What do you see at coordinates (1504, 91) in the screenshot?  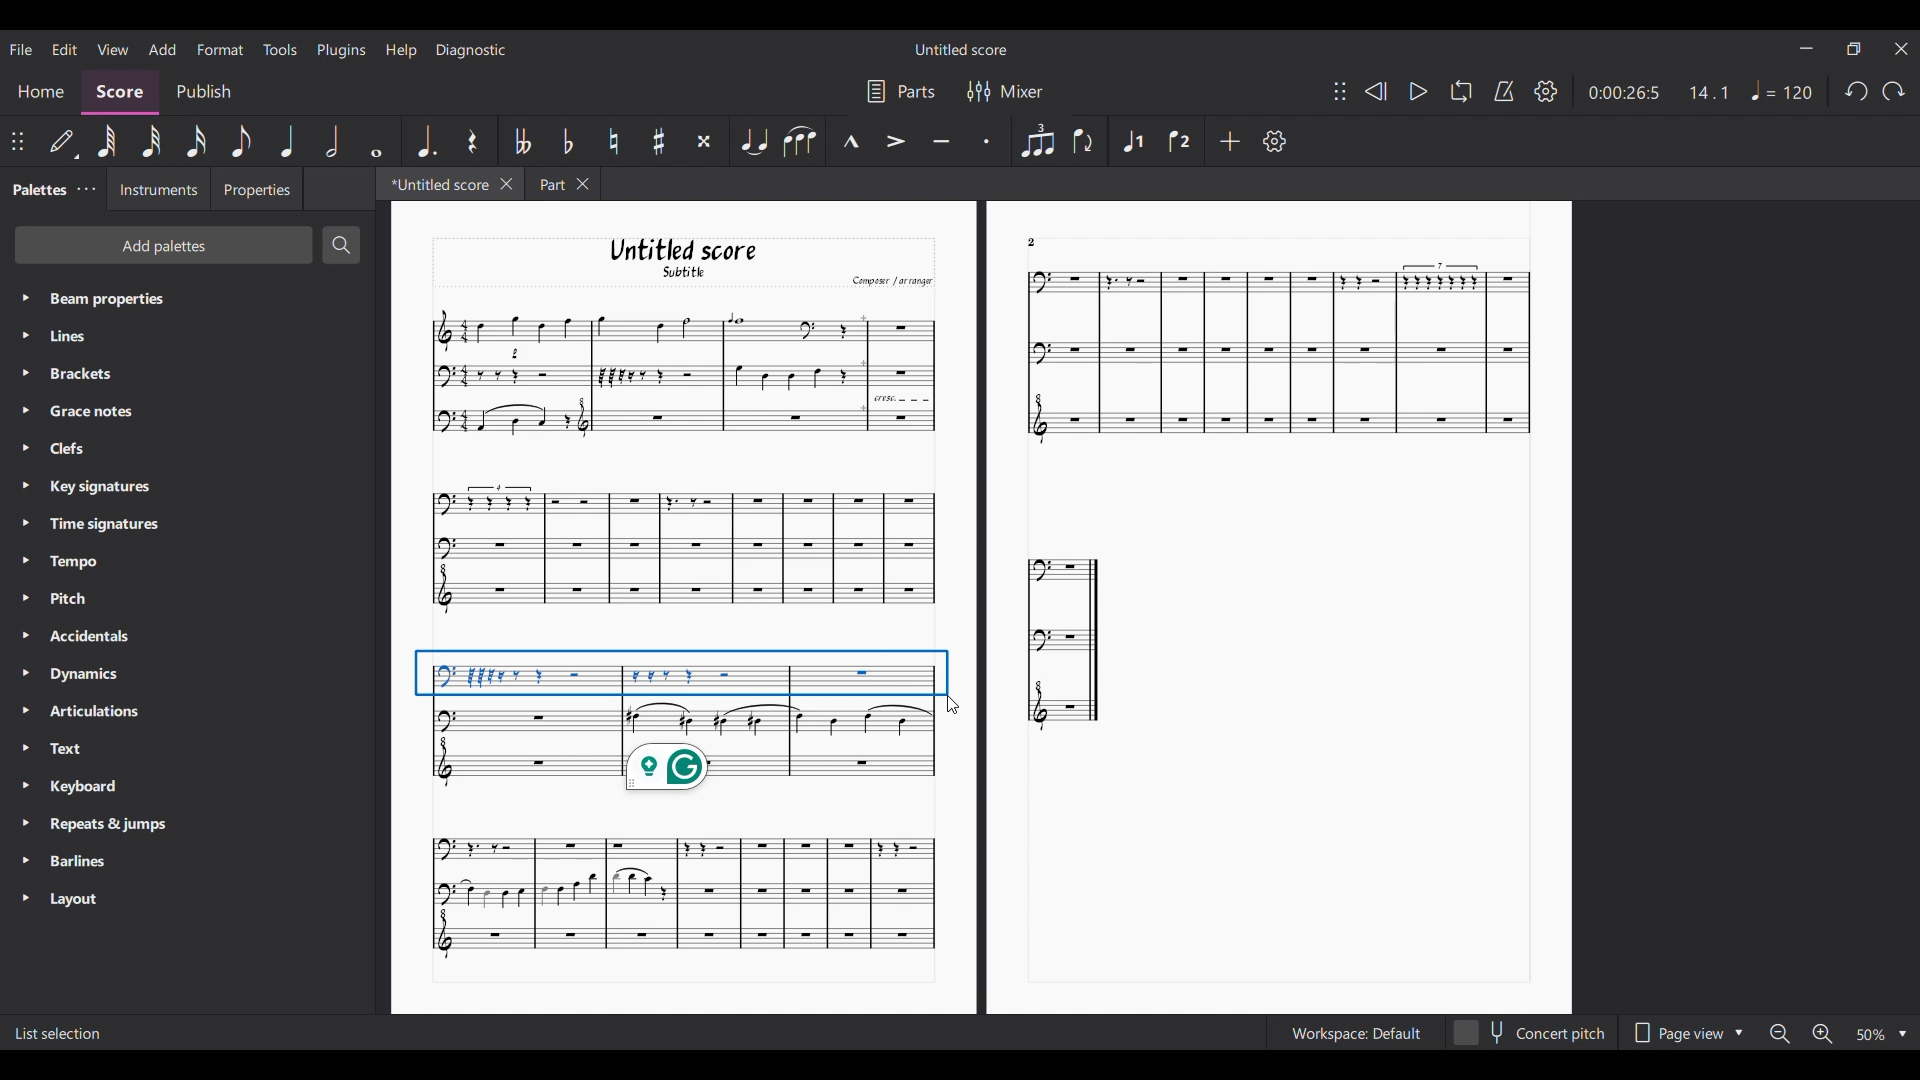 I see `Metronome` at bounding box center [1504, 91].